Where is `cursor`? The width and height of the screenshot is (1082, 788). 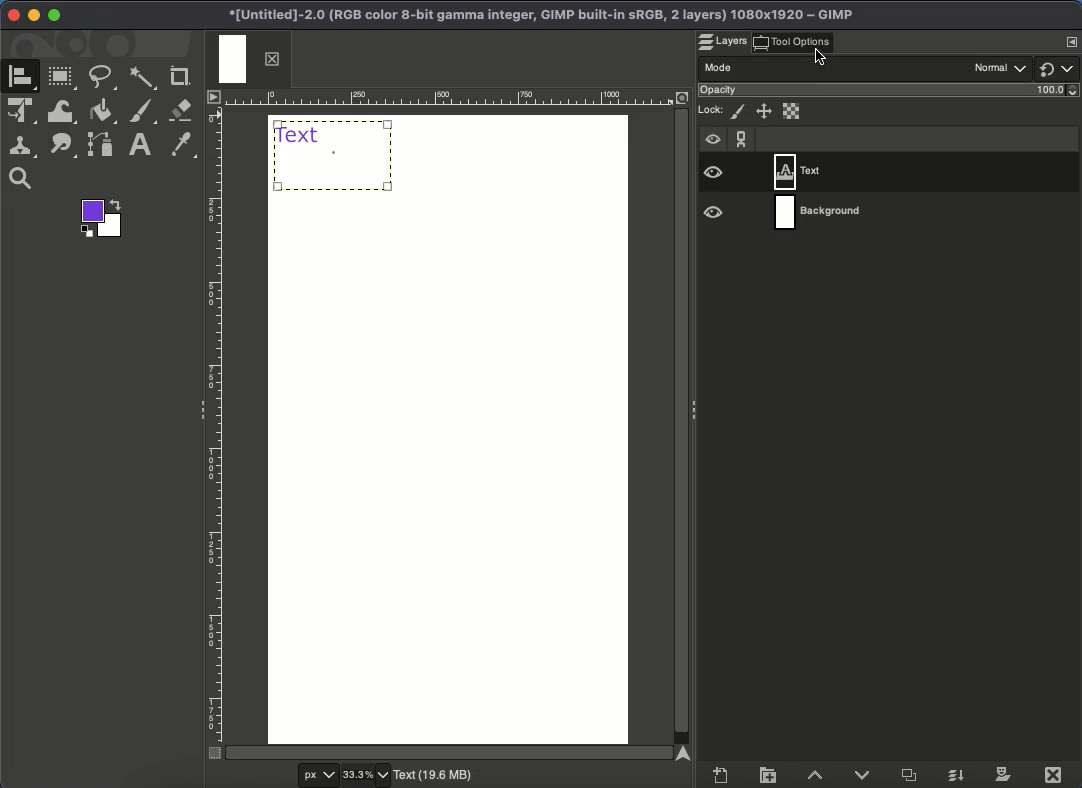
cursor is located at coordinates (820, 59).